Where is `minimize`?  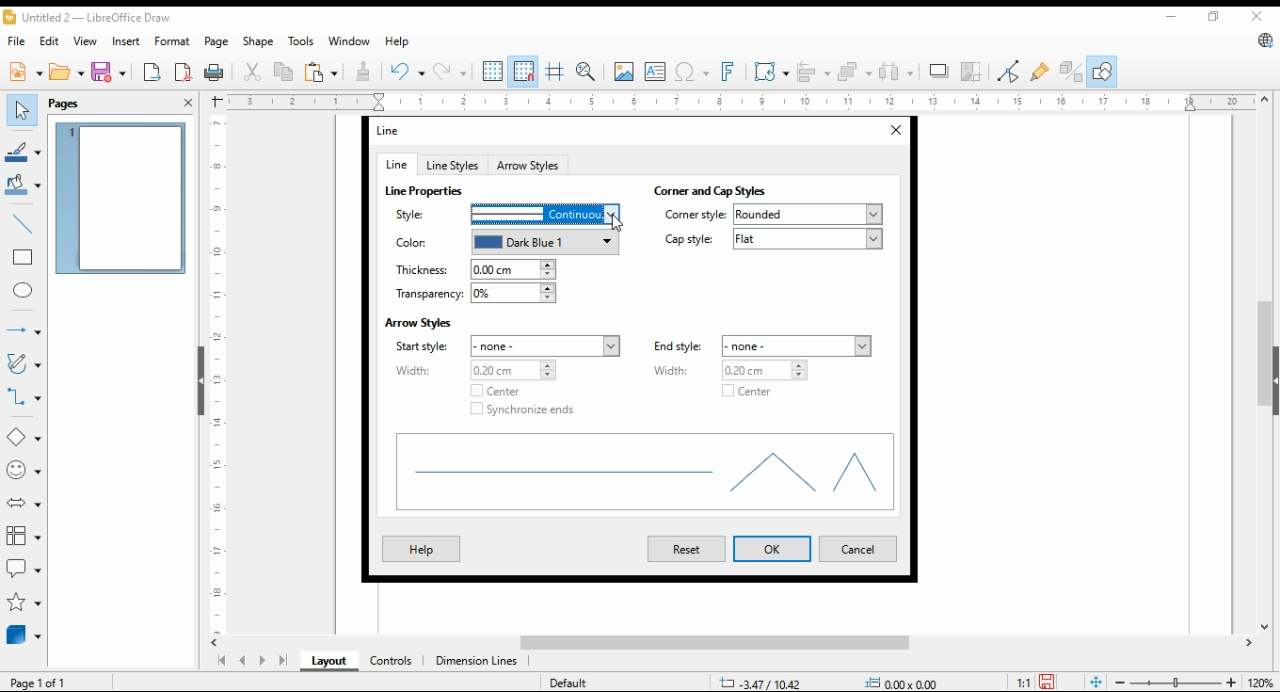 minimize is located at coordinates (1174, 13).